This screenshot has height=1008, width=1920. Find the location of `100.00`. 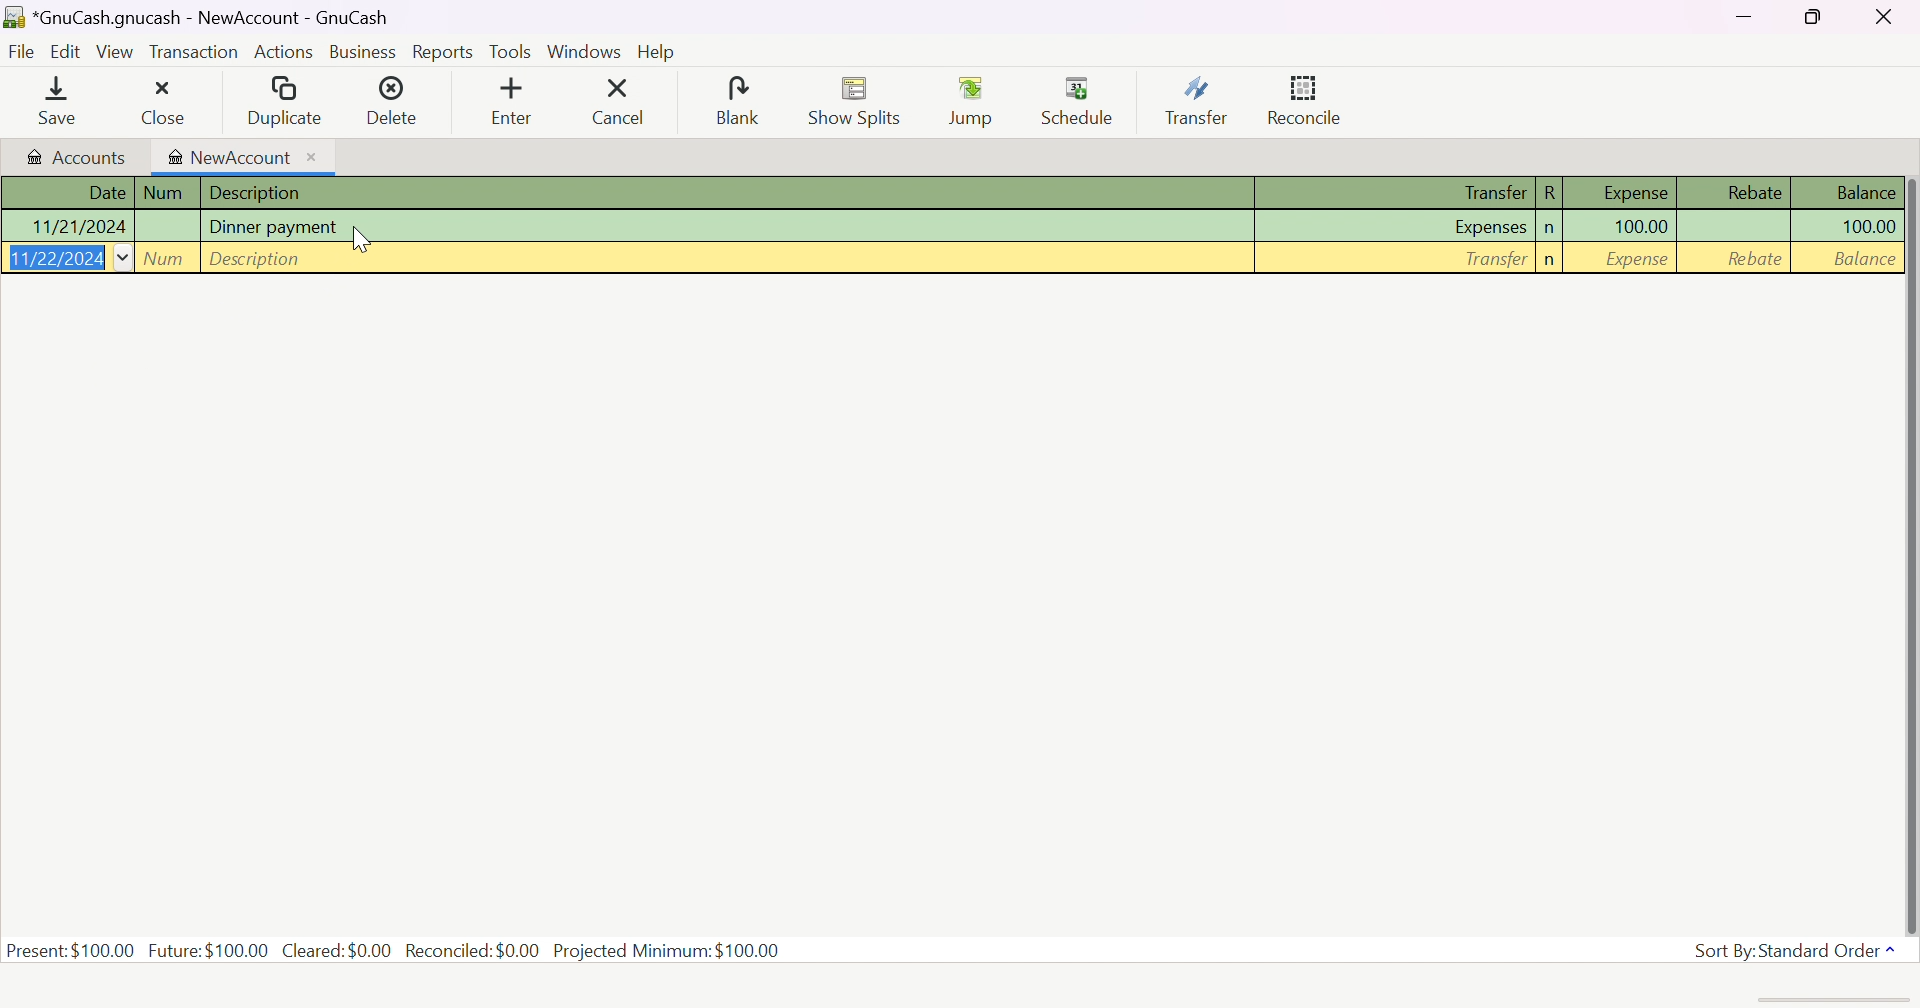

100.00 is located at coordinates (1641, 226).